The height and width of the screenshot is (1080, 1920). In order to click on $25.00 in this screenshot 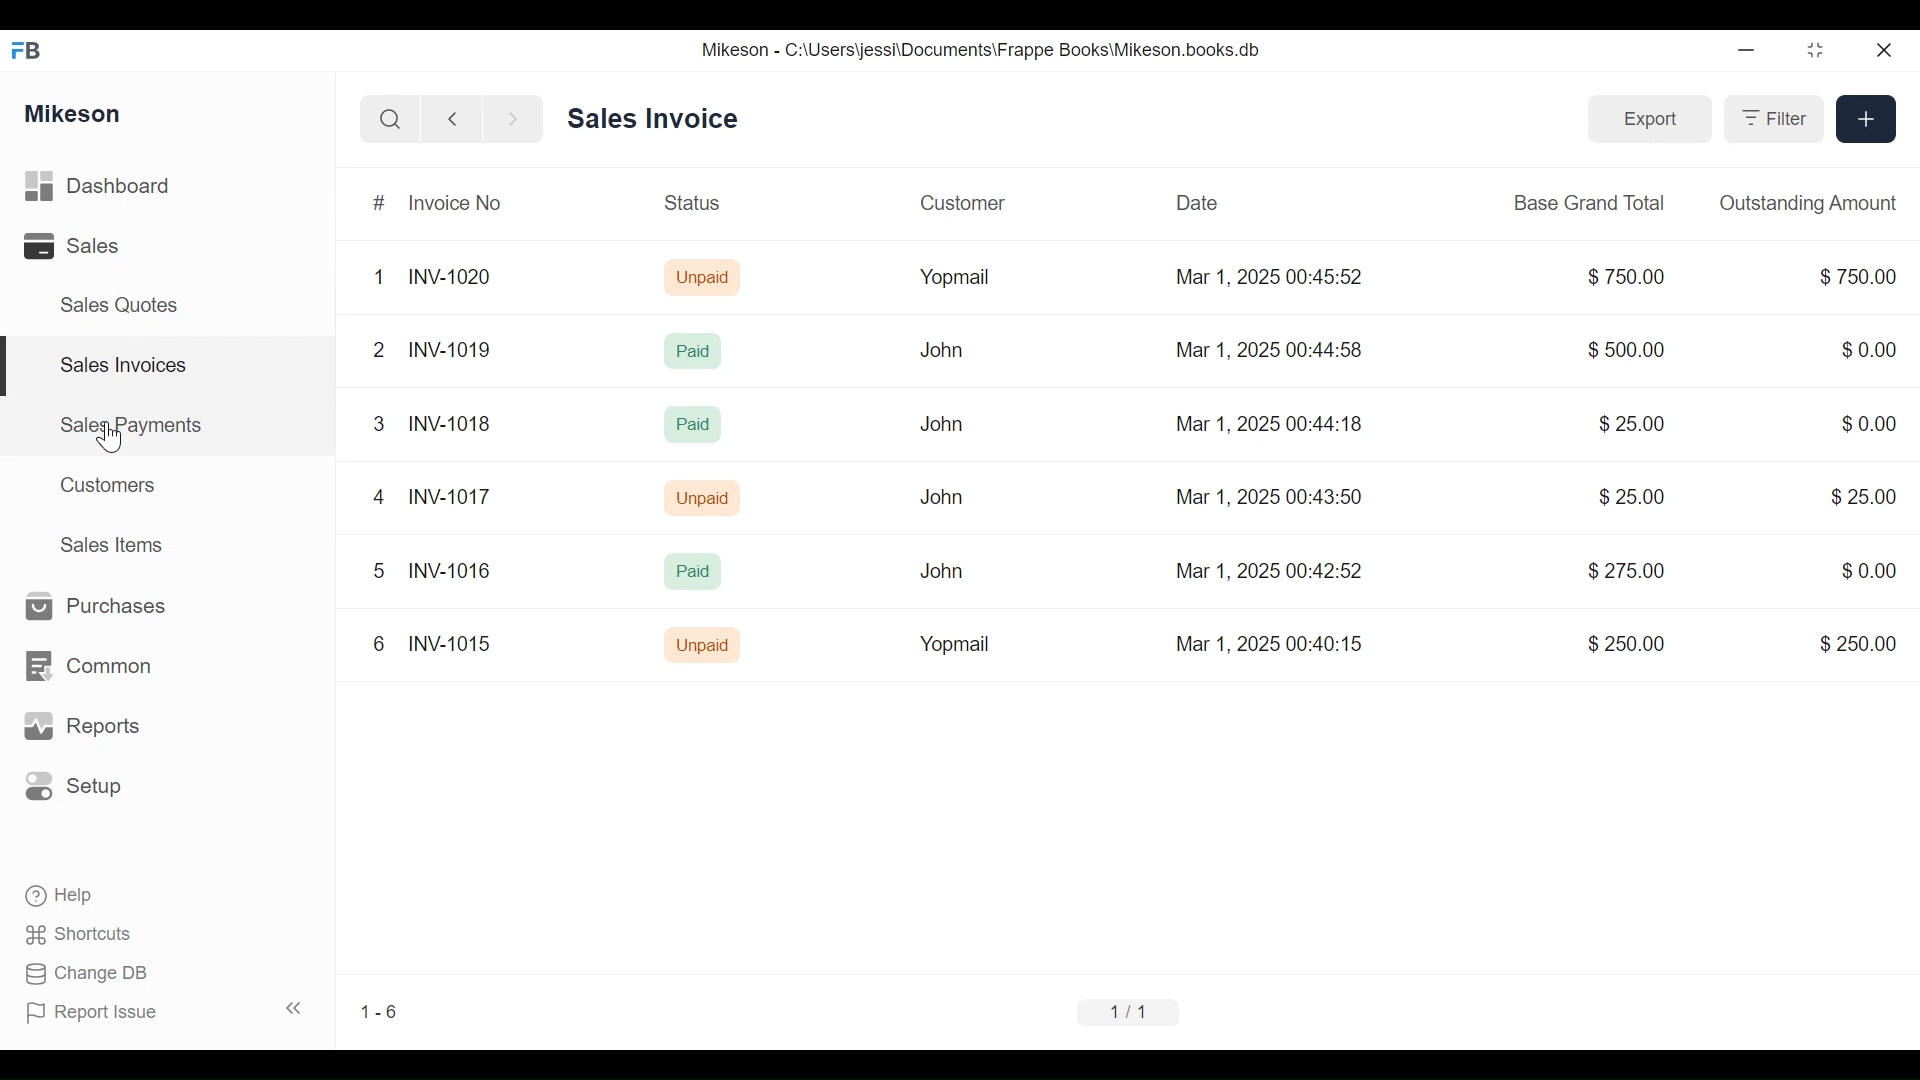, I will do `click(1631, 425)`.